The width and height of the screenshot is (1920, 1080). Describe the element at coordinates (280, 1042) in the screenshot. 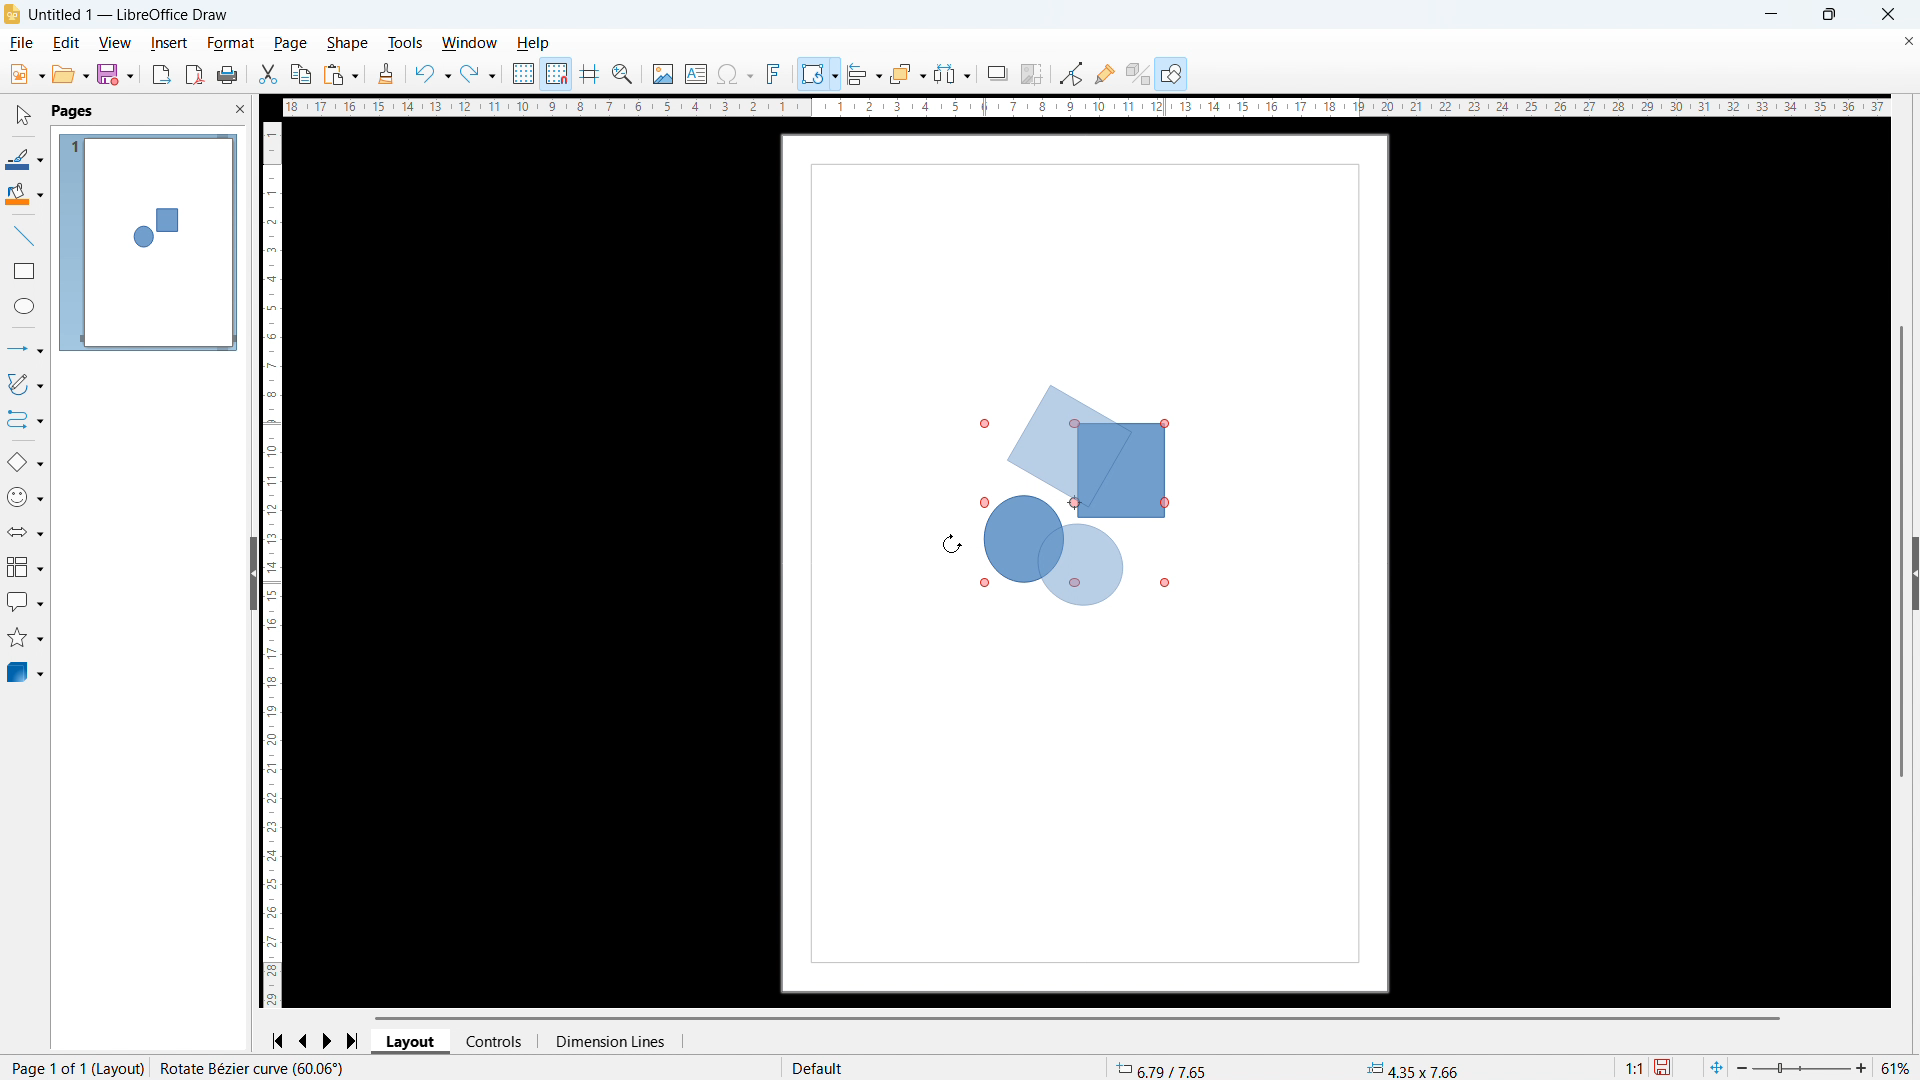

I see ` Go to first page ` at that location.